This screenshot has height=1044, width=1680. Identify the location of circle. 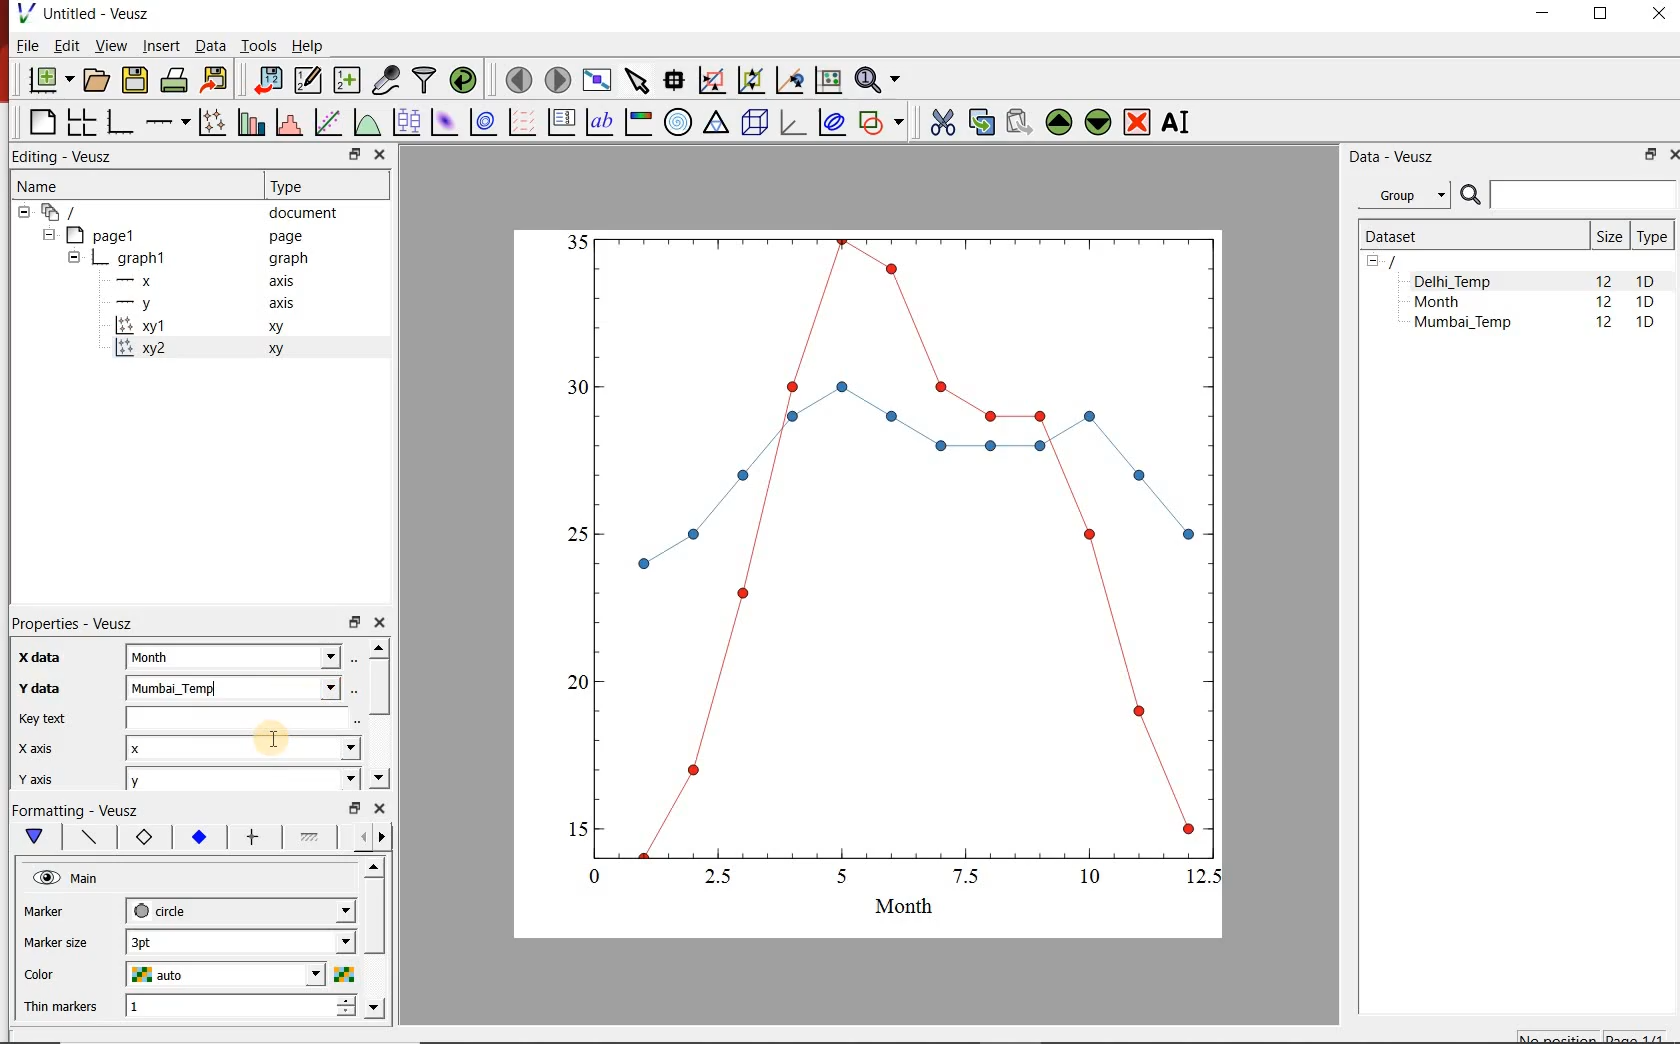
(241, 911).